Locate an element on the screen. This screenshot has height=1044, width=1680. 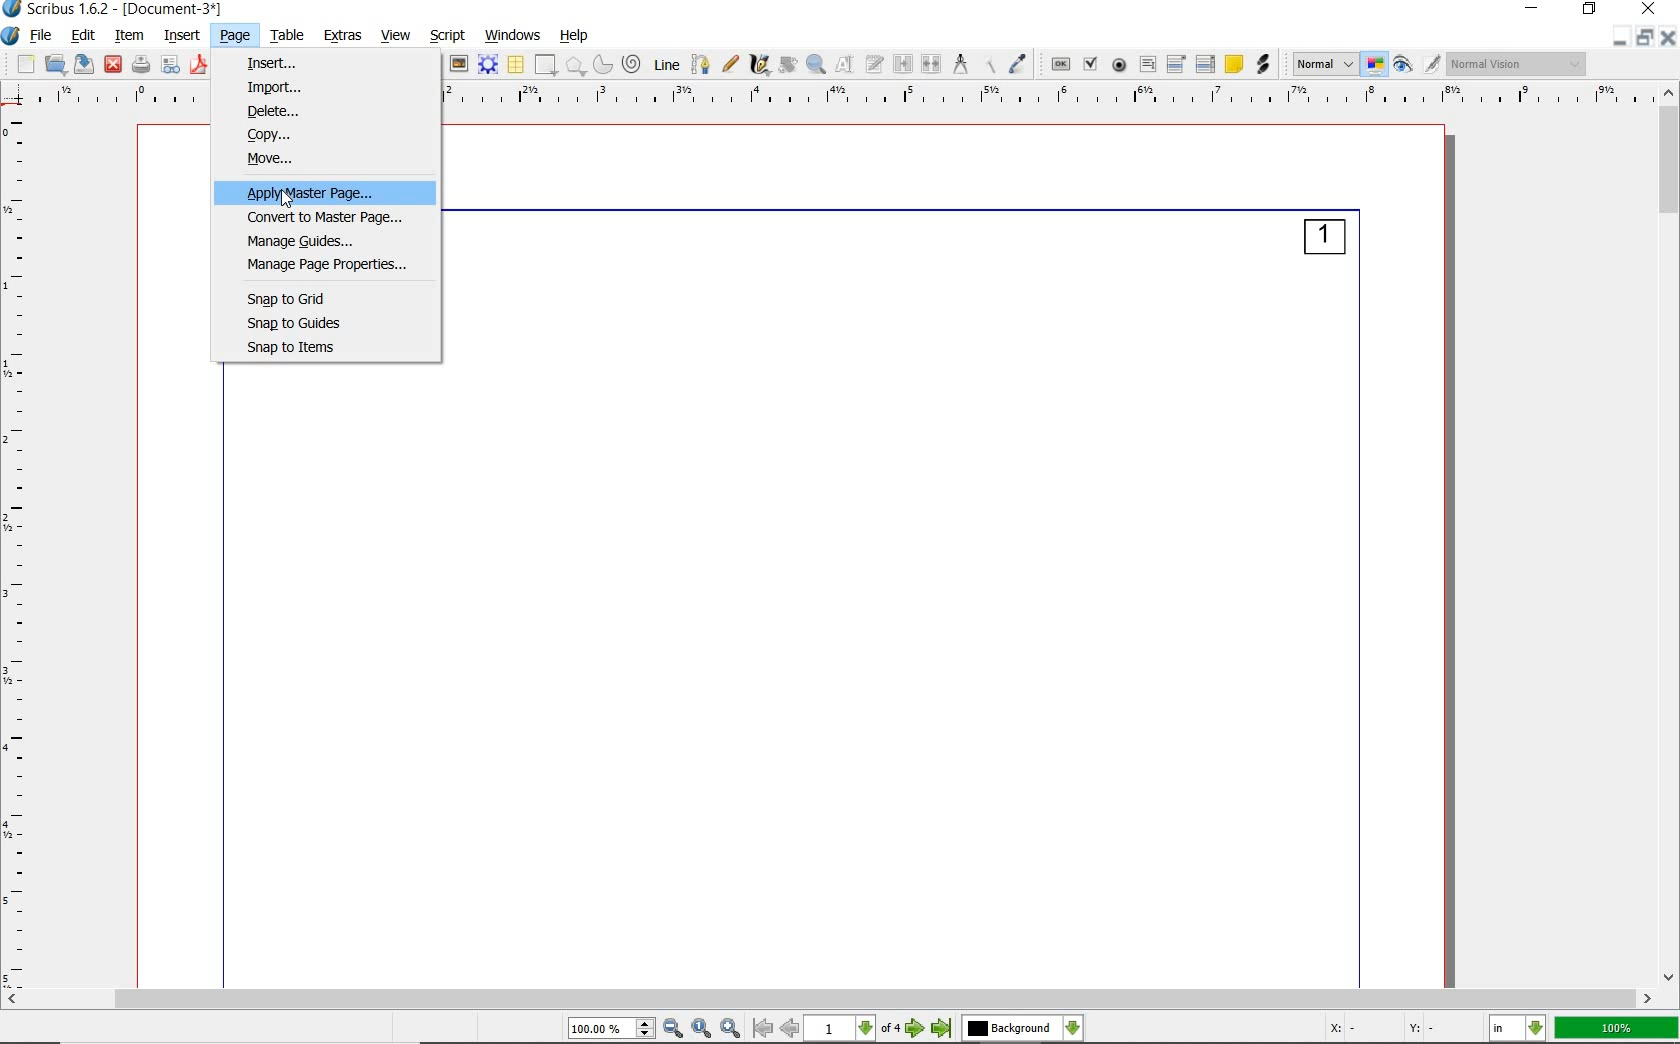
preview mode is located at coordinates (1419, 63).